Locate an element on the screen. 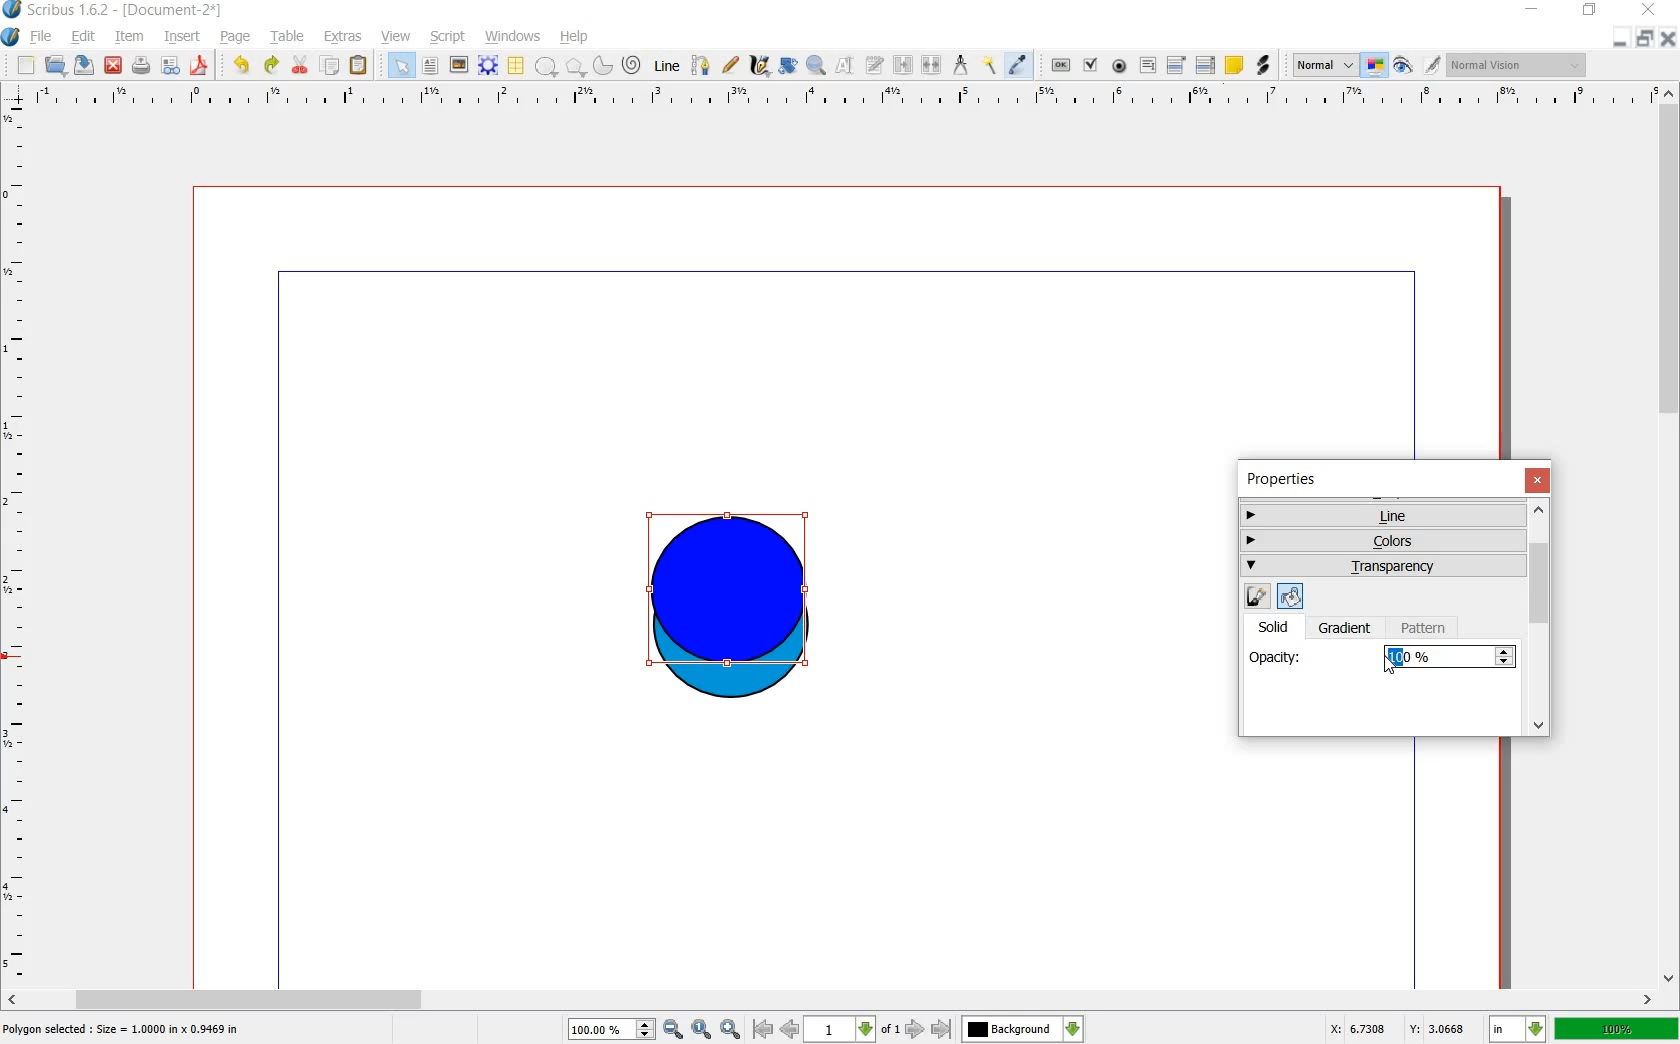 The image size is (1680, 1044). 100% is located at coordinates (1436, 657).